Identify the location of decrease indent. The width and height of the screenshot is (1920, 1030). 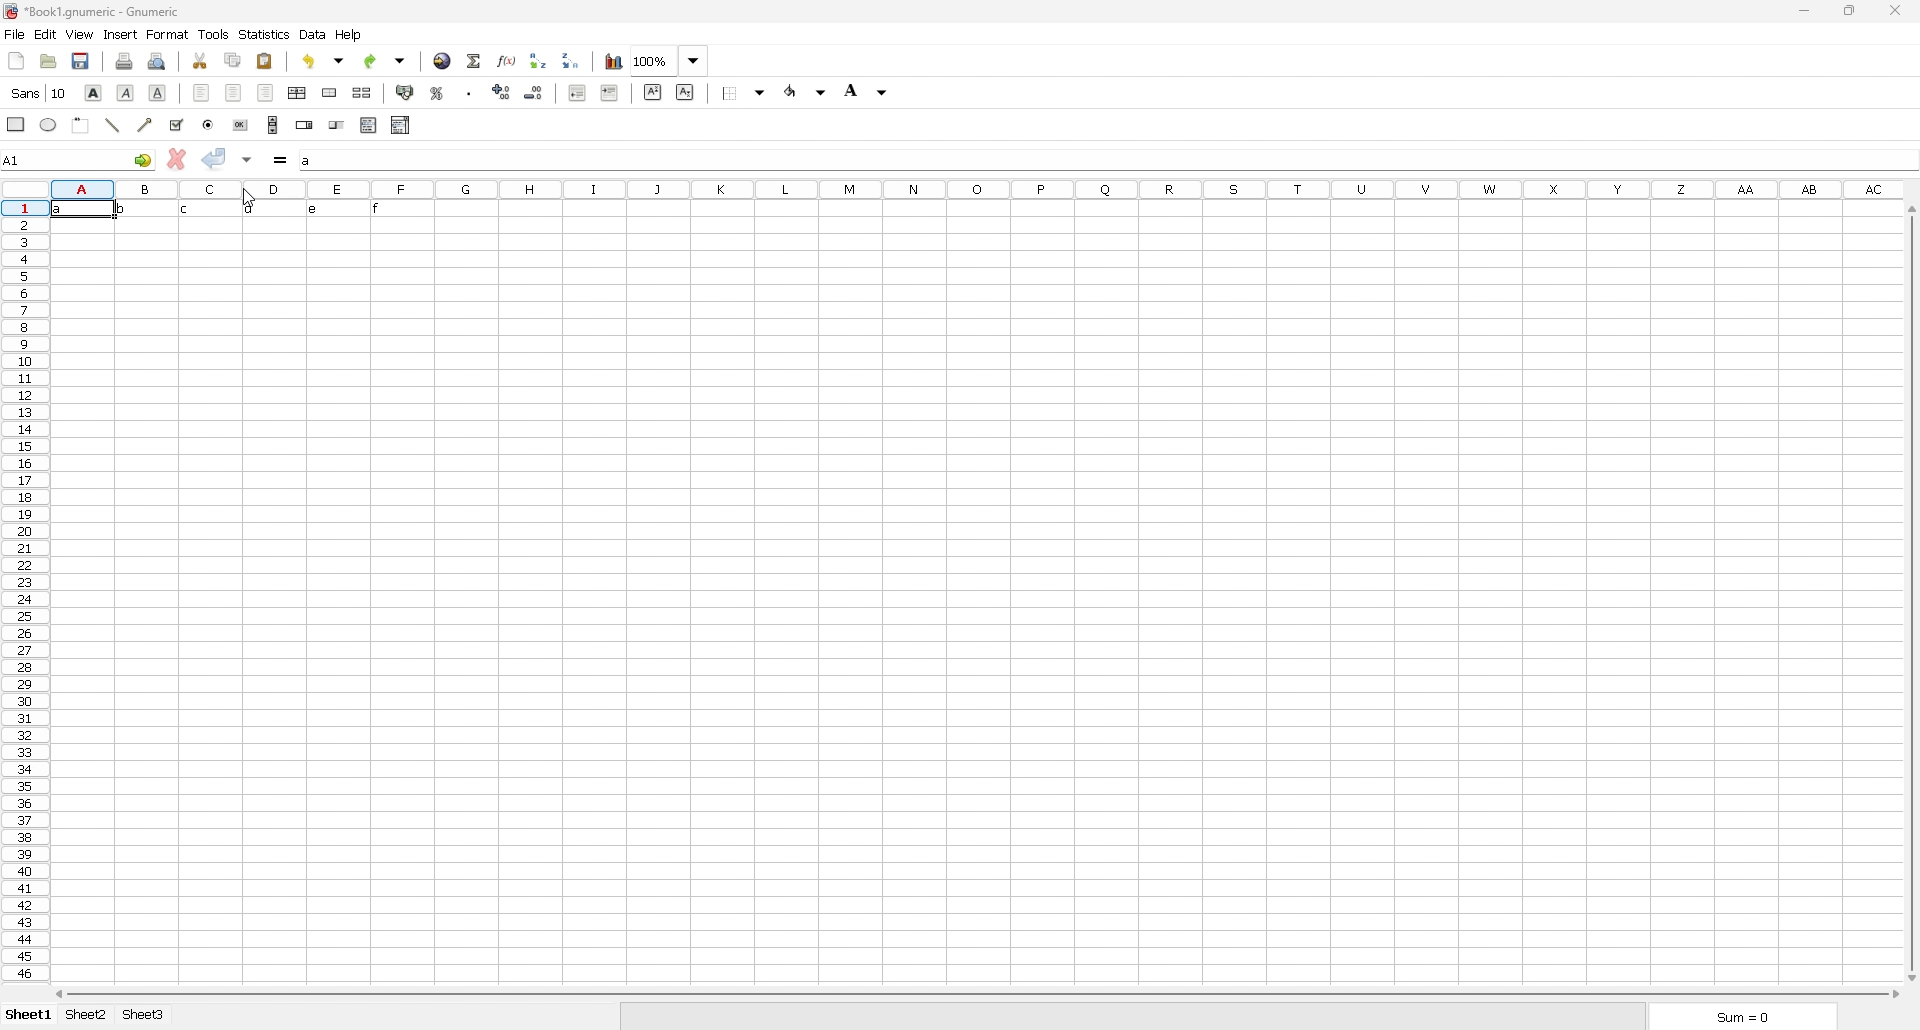
(578, 92).